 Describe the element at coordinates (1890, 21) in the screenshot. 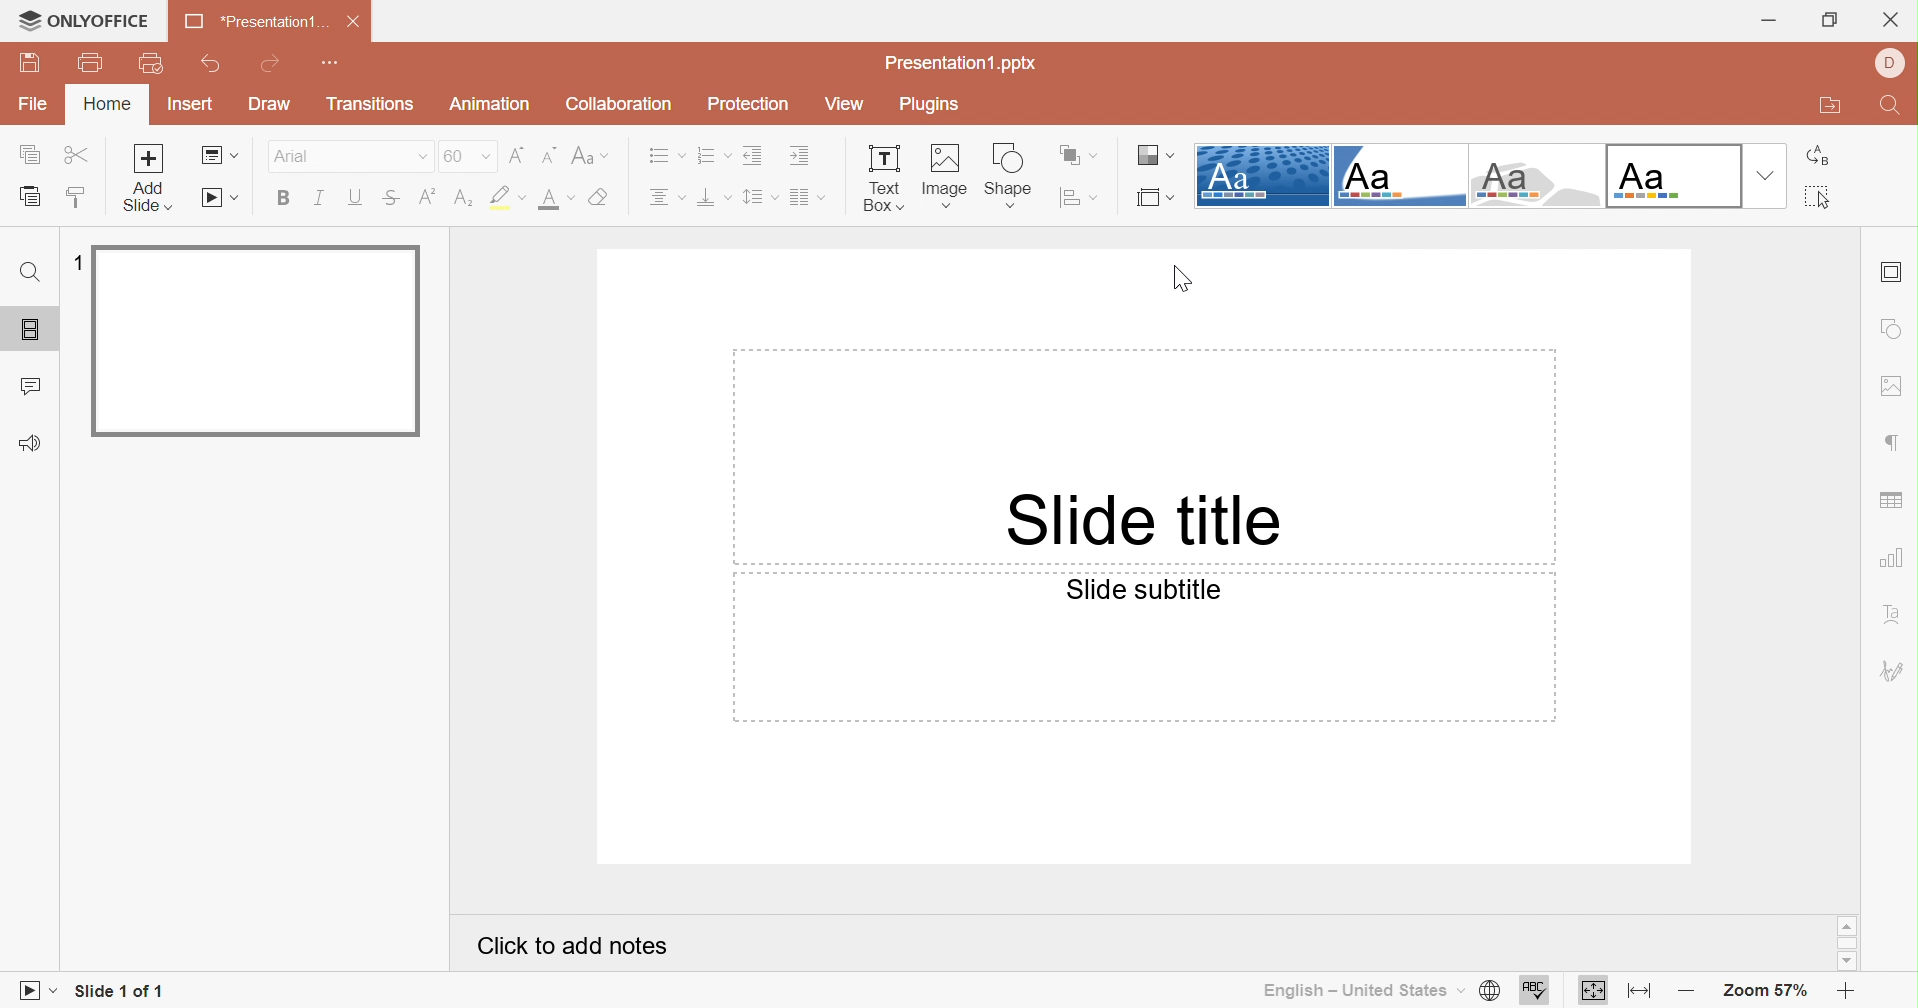

I see `Close` at that location.